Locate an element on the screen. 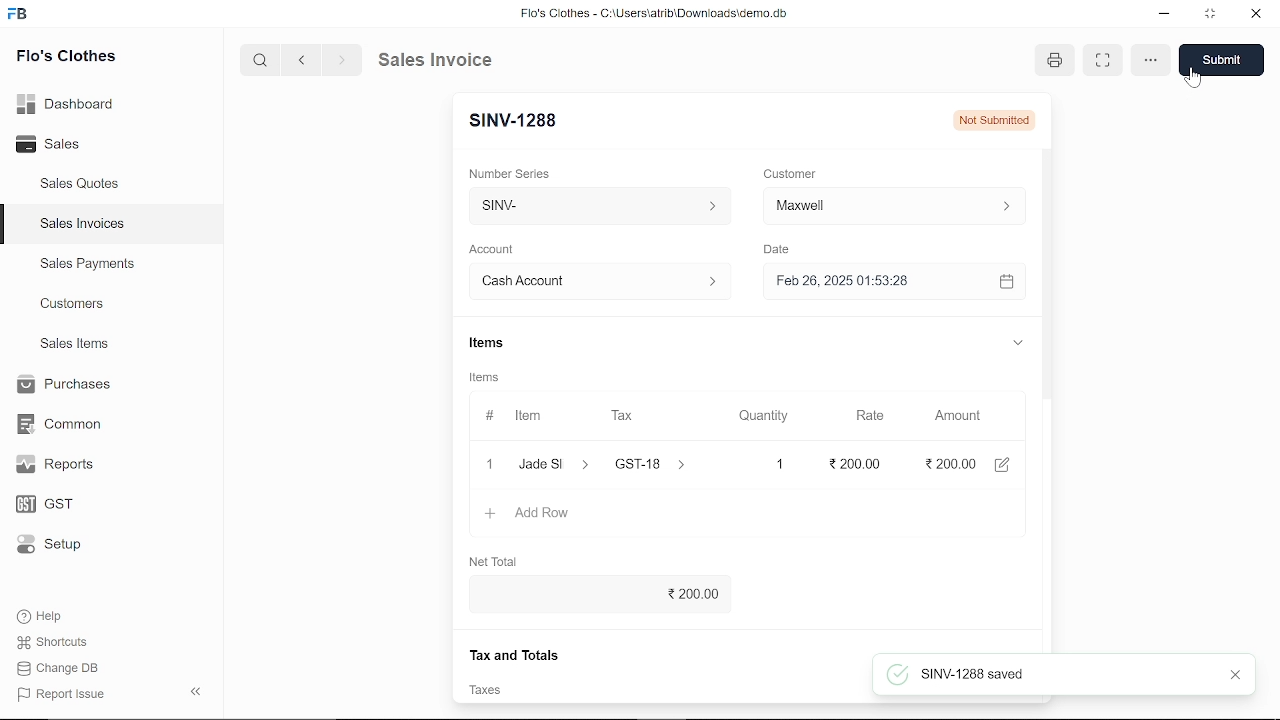  Not Submitted is located at coordinates (996, 119).